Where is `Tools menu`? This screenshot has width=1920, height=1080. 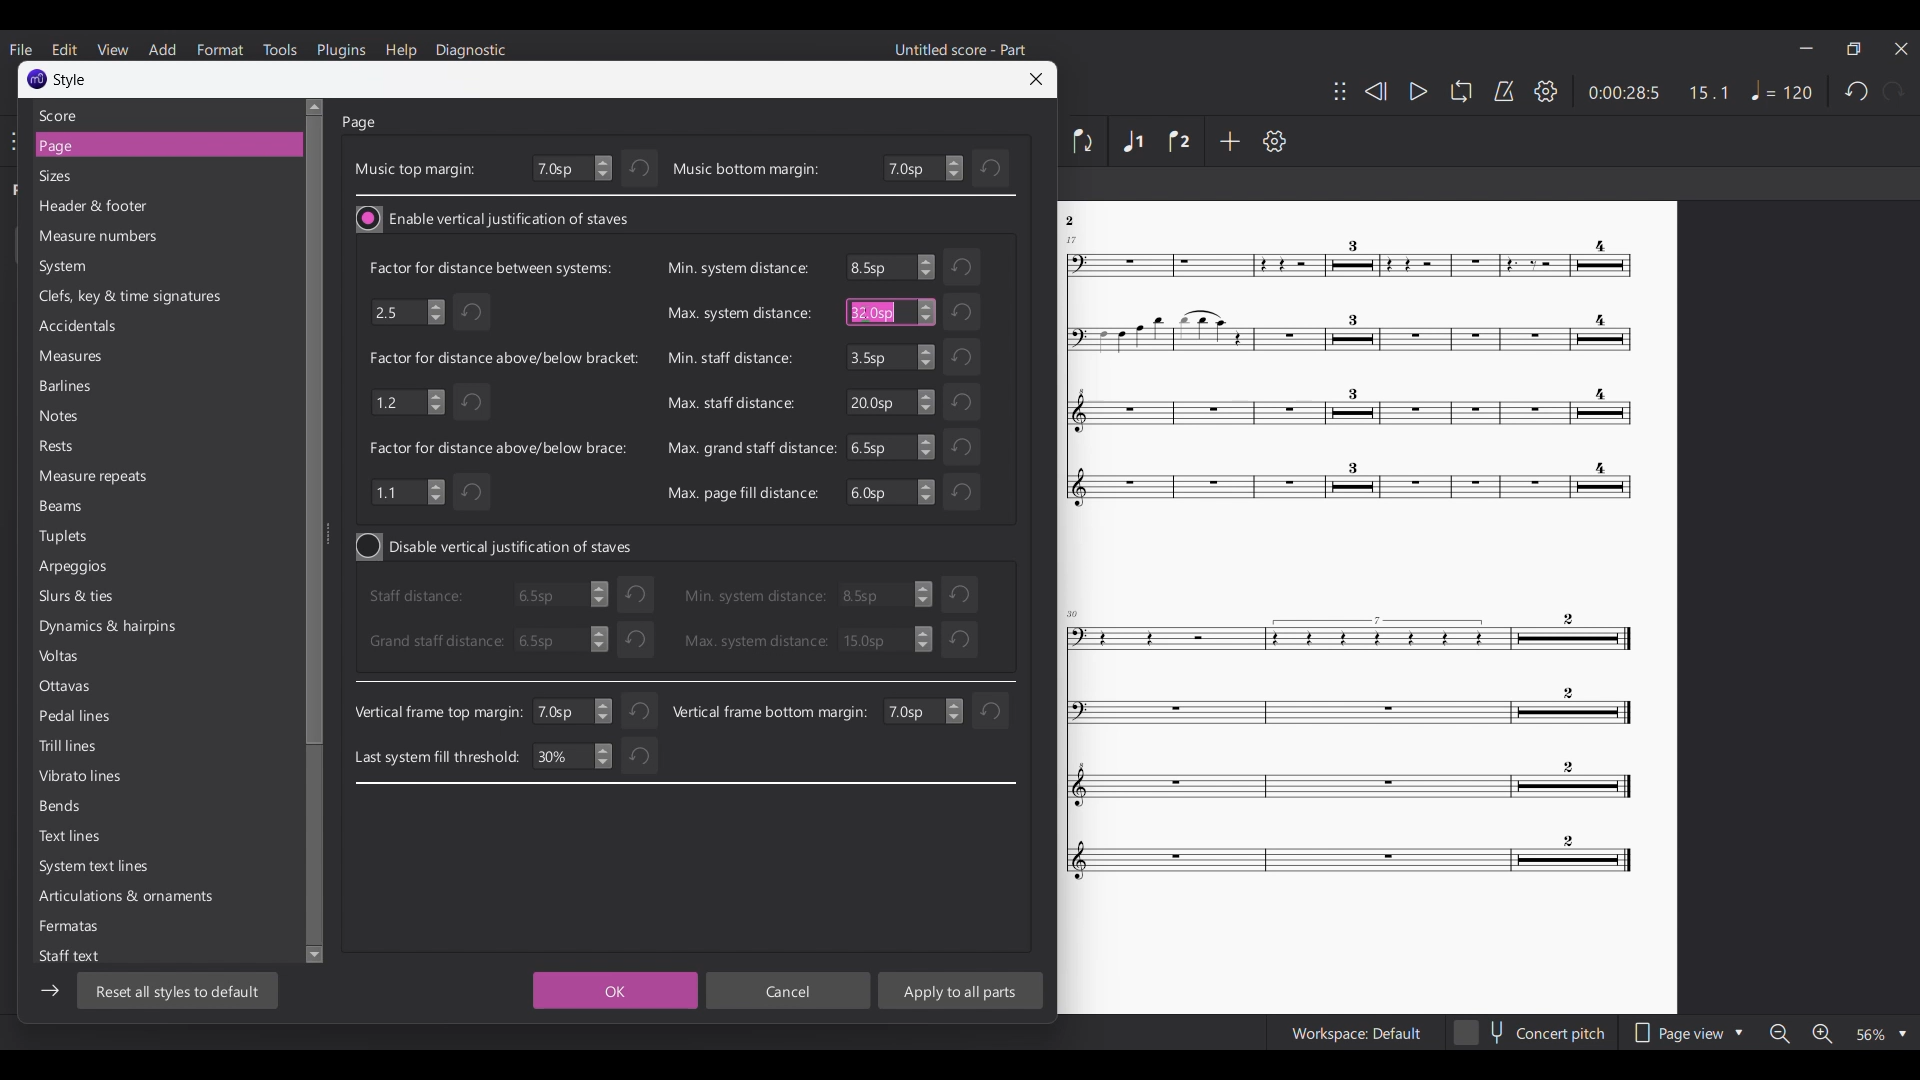 Tools menu is located at coordinates (279, 49).